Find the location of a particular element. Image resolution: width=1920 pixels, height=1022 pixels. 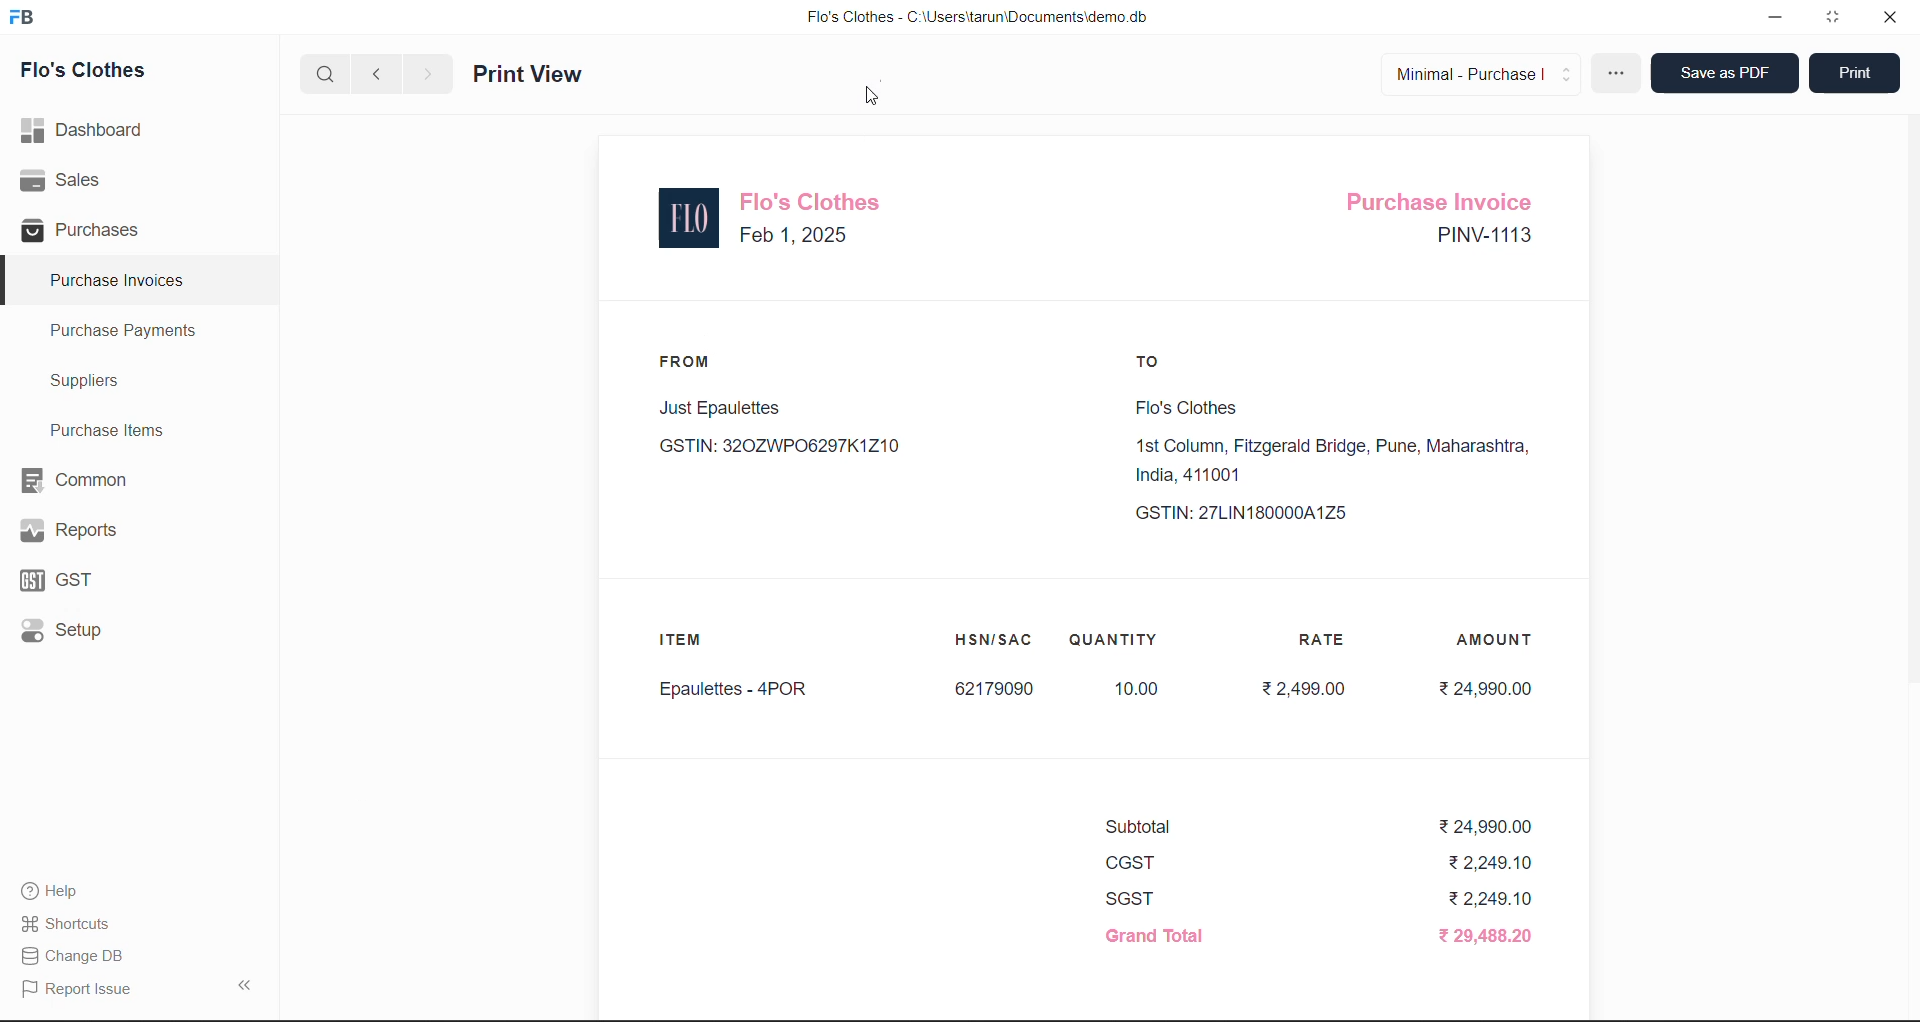

minimize is located at coordinates (1780, 16).